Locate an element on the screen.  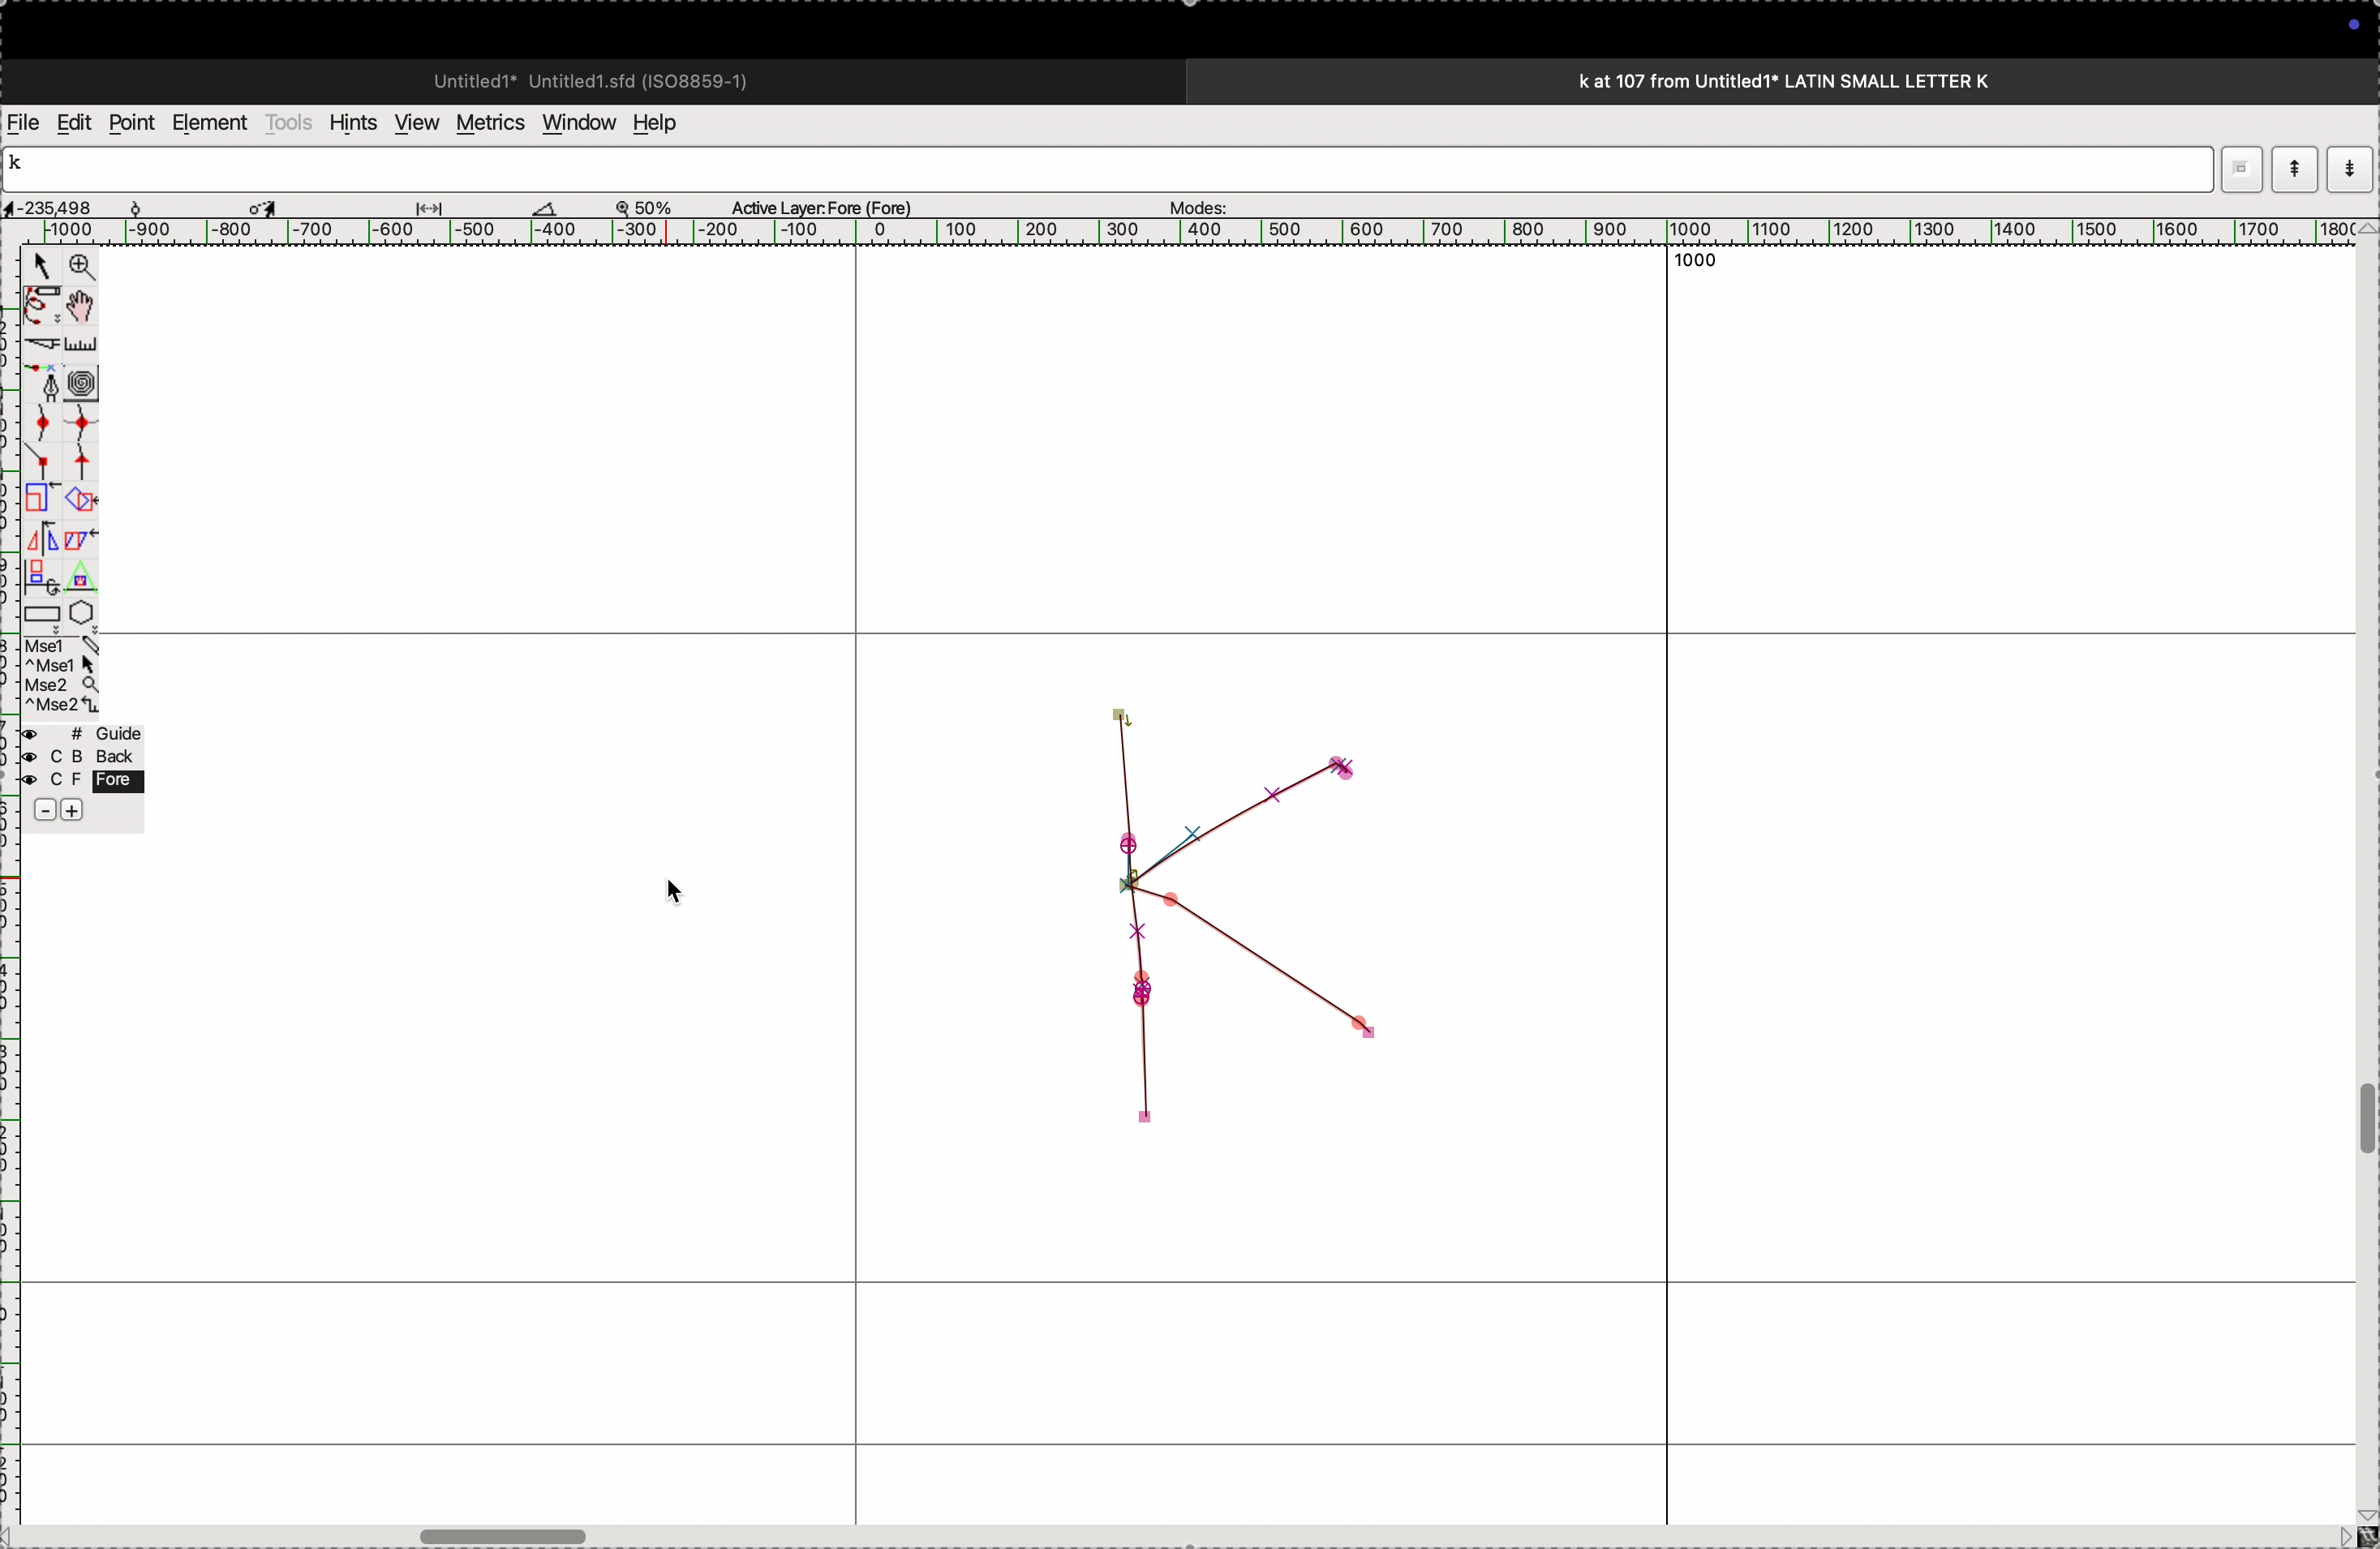
tools is located at coordinates (289, 122).